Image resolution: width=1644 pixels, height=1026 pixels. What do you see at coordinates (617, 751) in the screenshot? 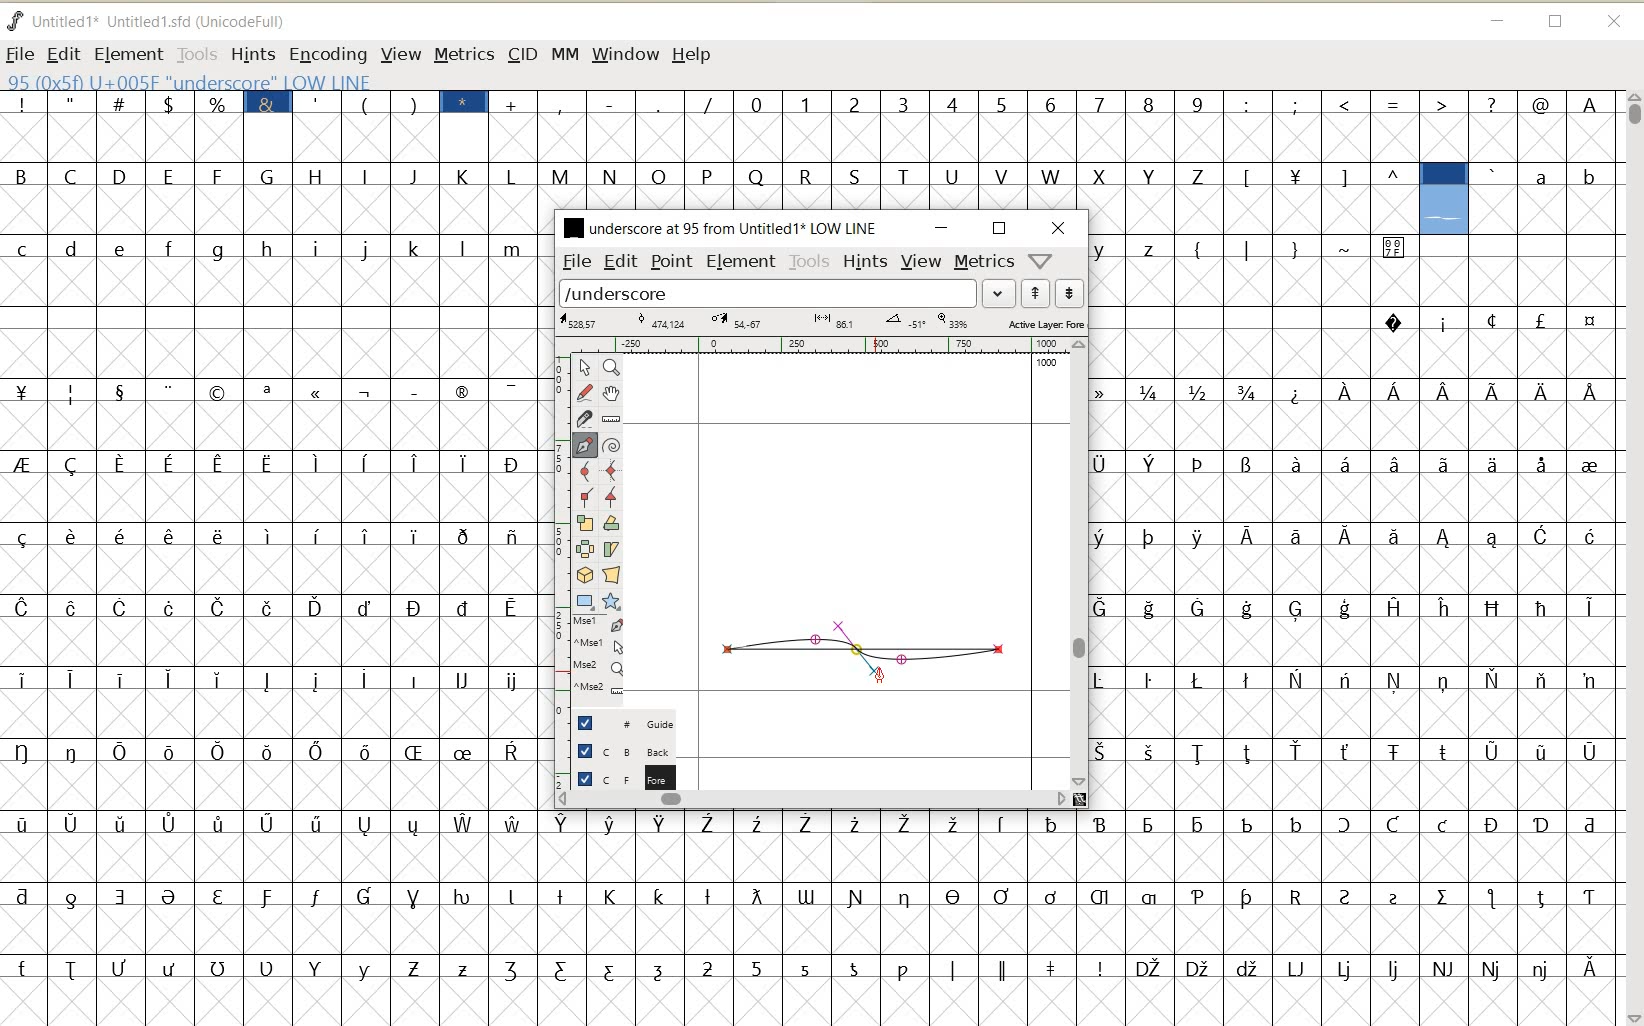
I see `BACKGROUND` at bounding box center [617, 751].